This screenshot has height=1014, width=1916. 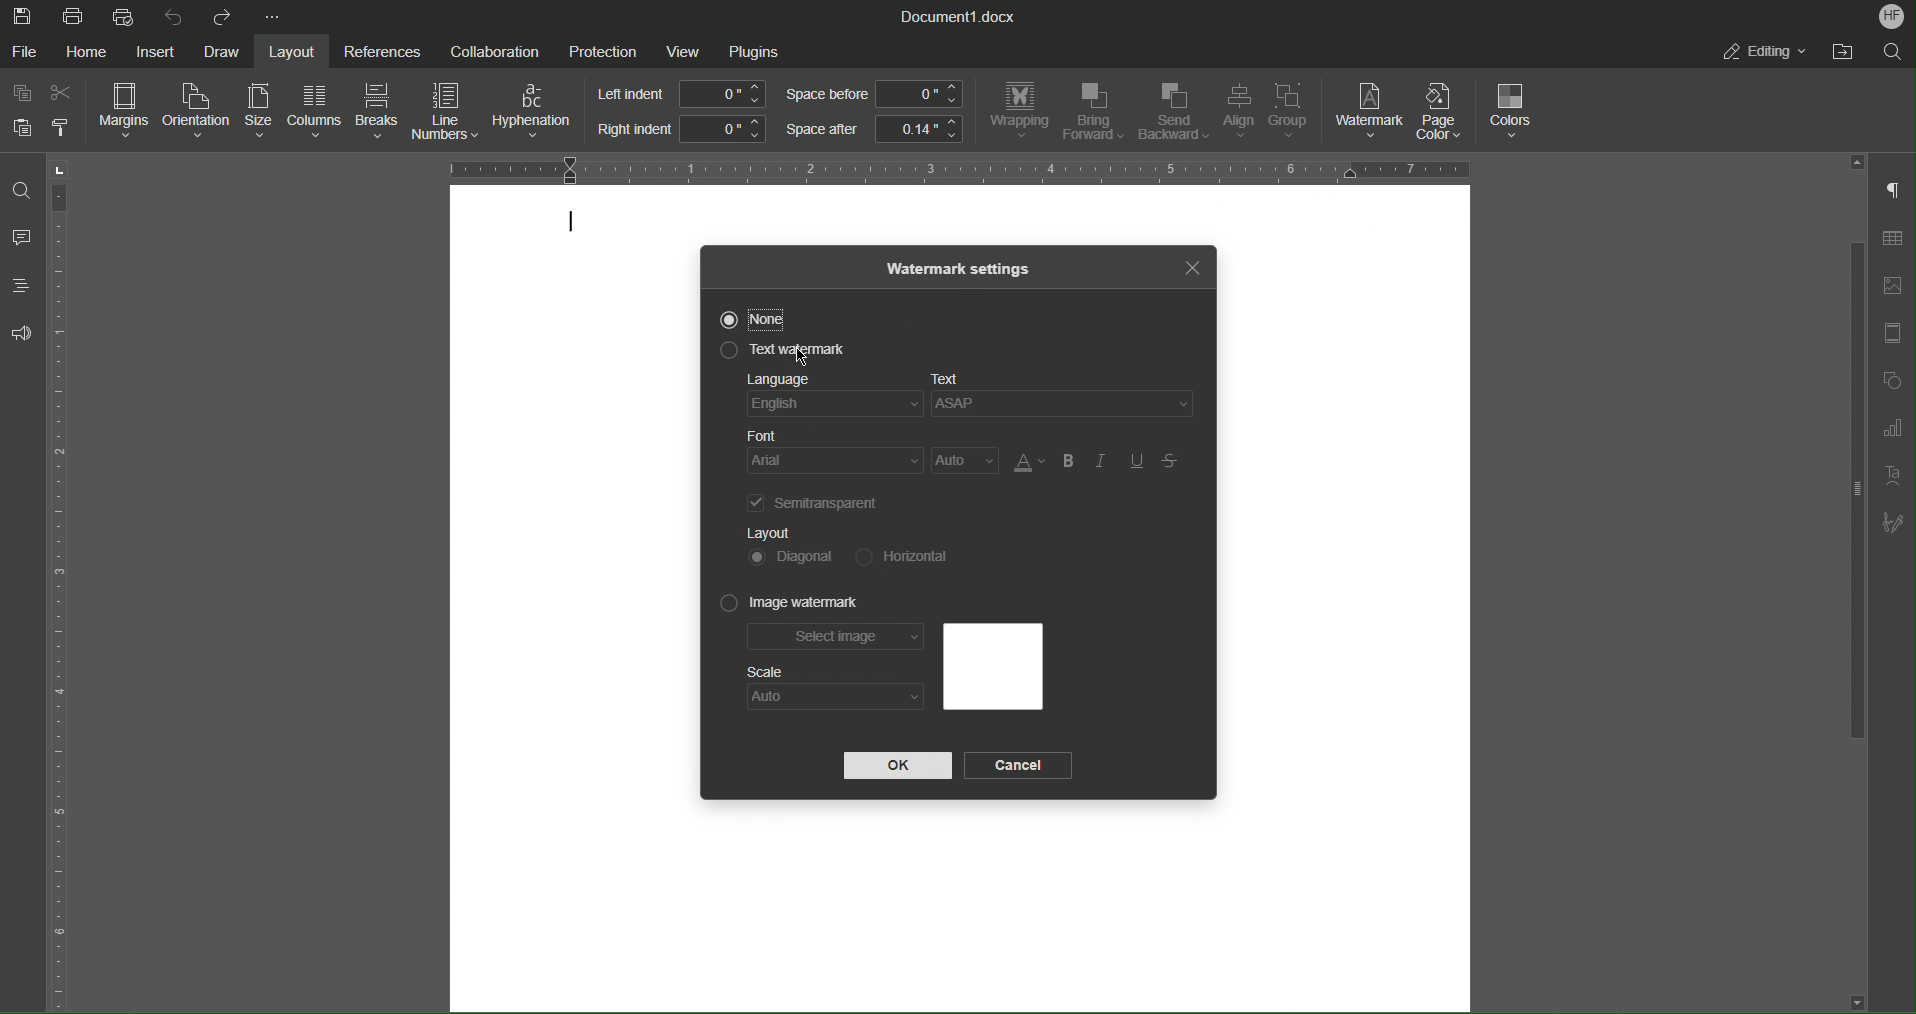 I want to click on Plugins, so click(x=754, y=52).